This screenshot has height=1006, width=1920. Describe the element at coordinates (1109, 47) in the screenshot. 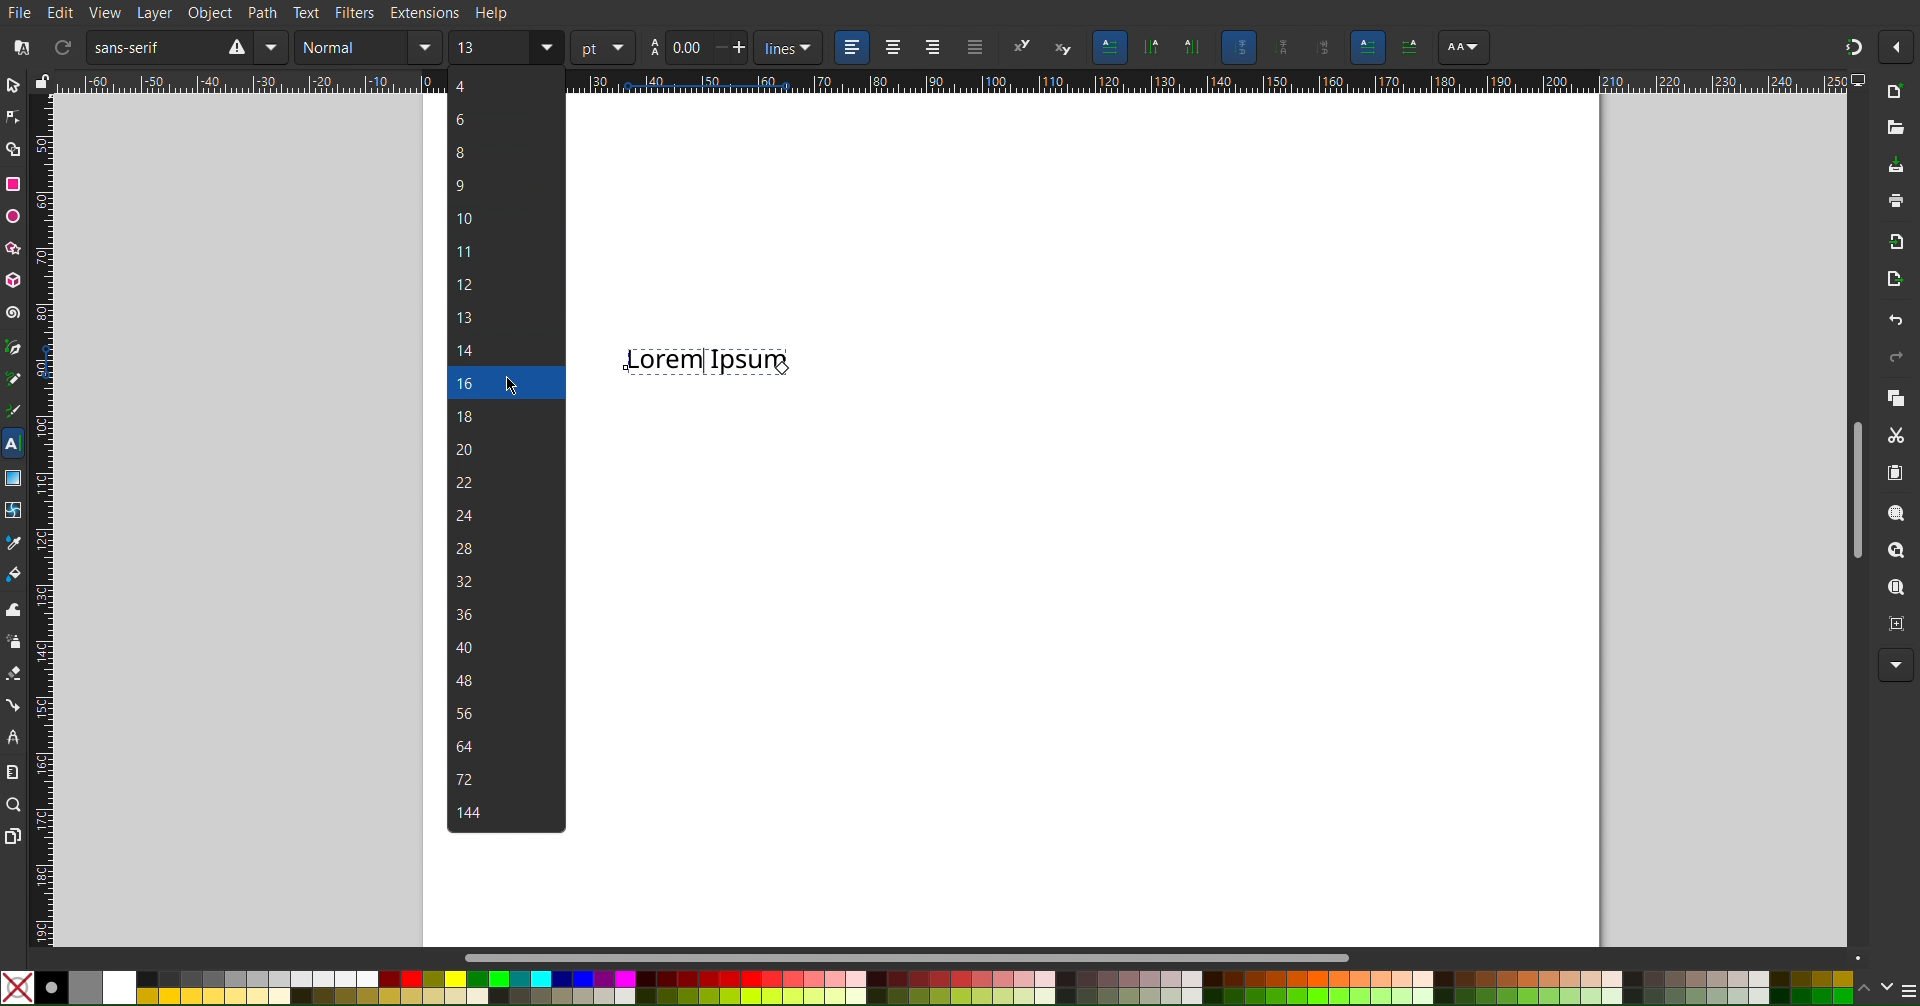

I see `Units` at that location.